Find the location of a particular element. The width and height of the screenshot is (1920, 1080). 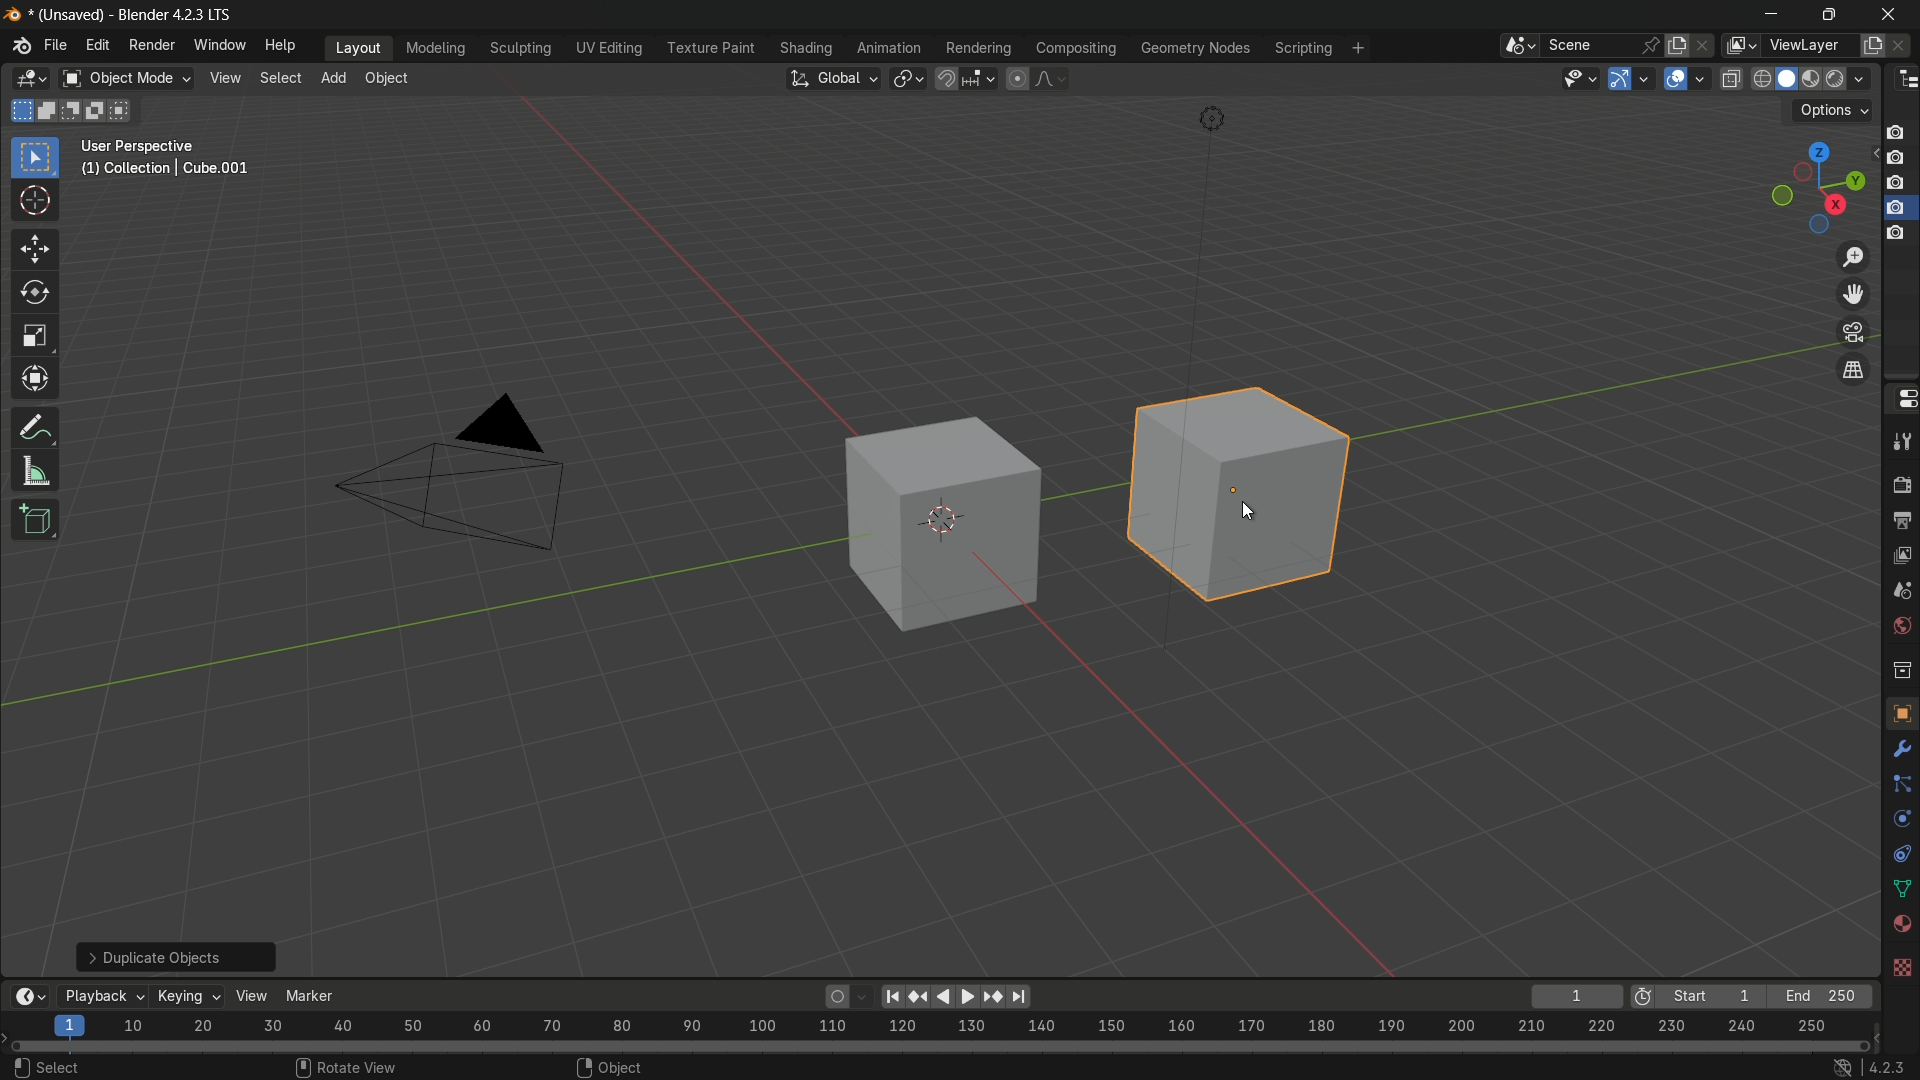

Automatic Constraint Pane is located at coordinates (1318, 1069).